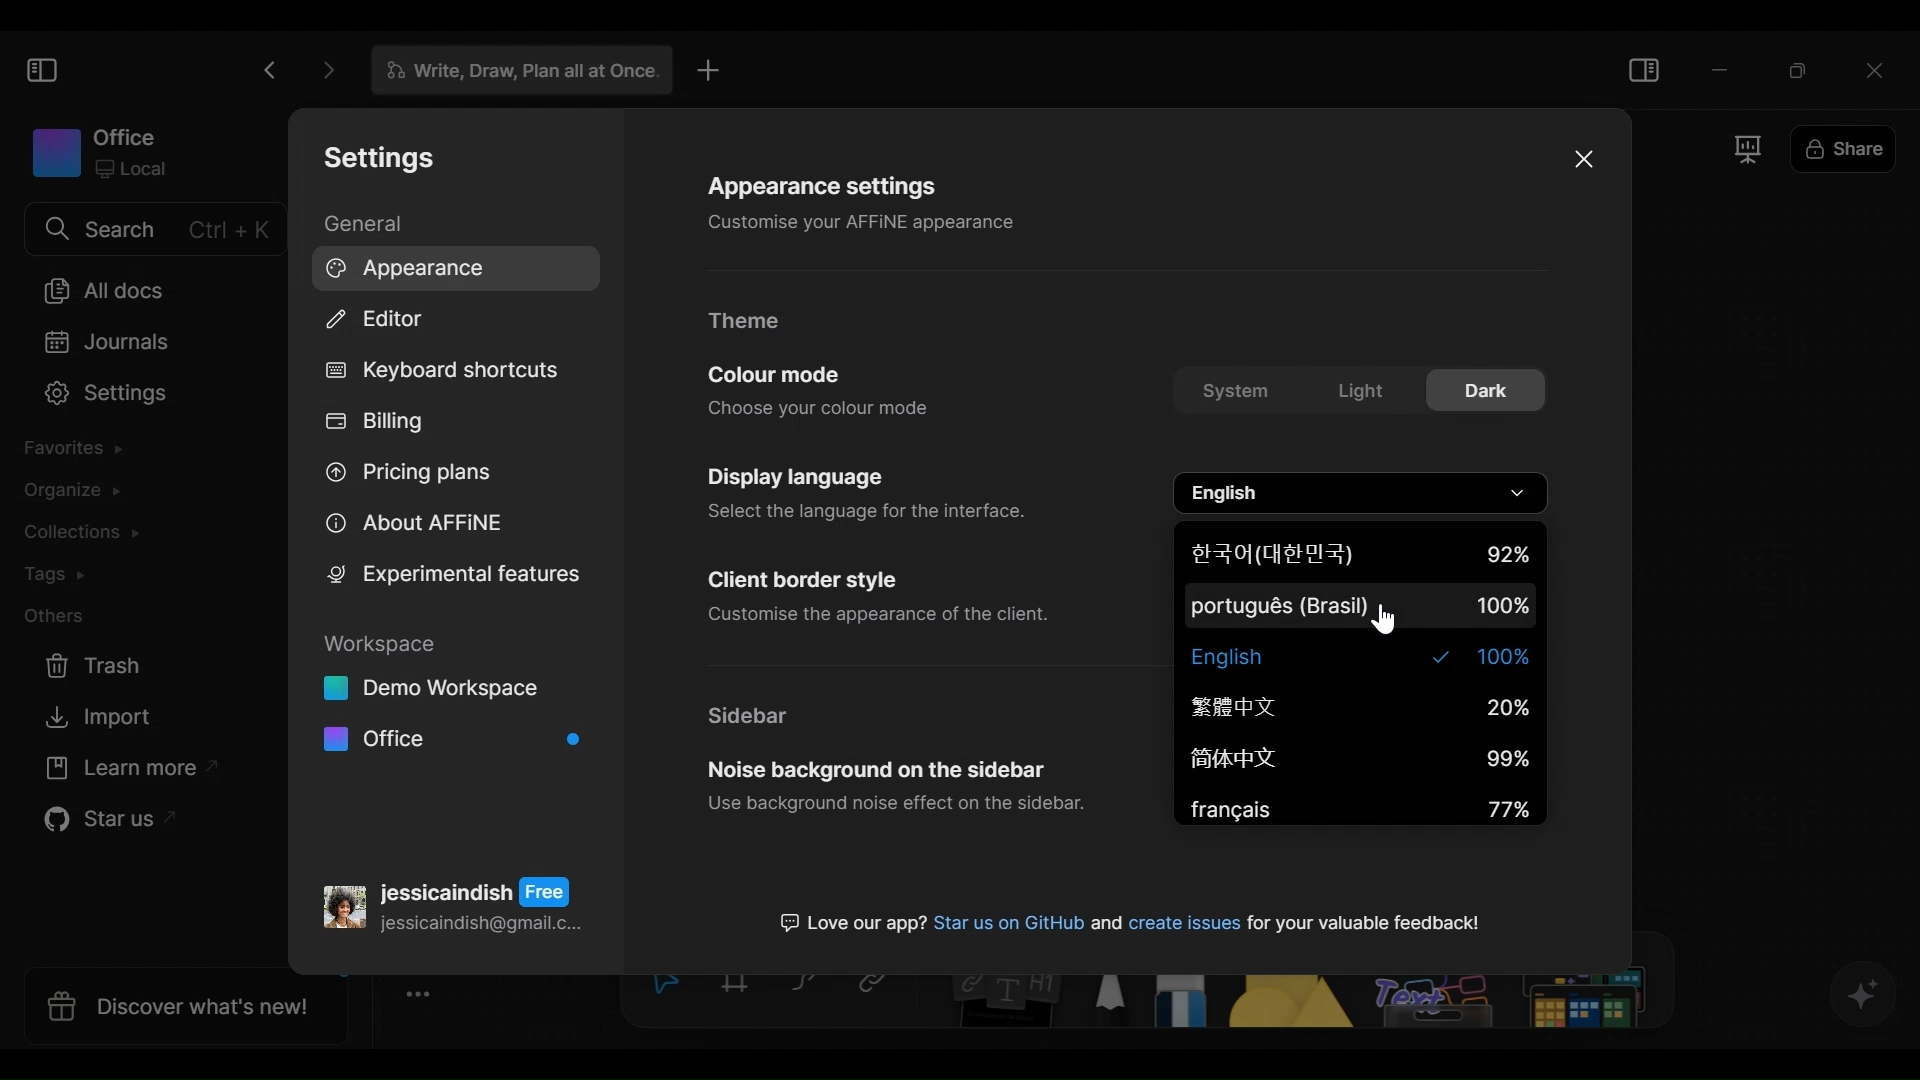 The image size is (1920, 1080). What do you see at coordinates (453, 574) in the screenshot?
I see `Experimental features` at bounding box center [453, 574].